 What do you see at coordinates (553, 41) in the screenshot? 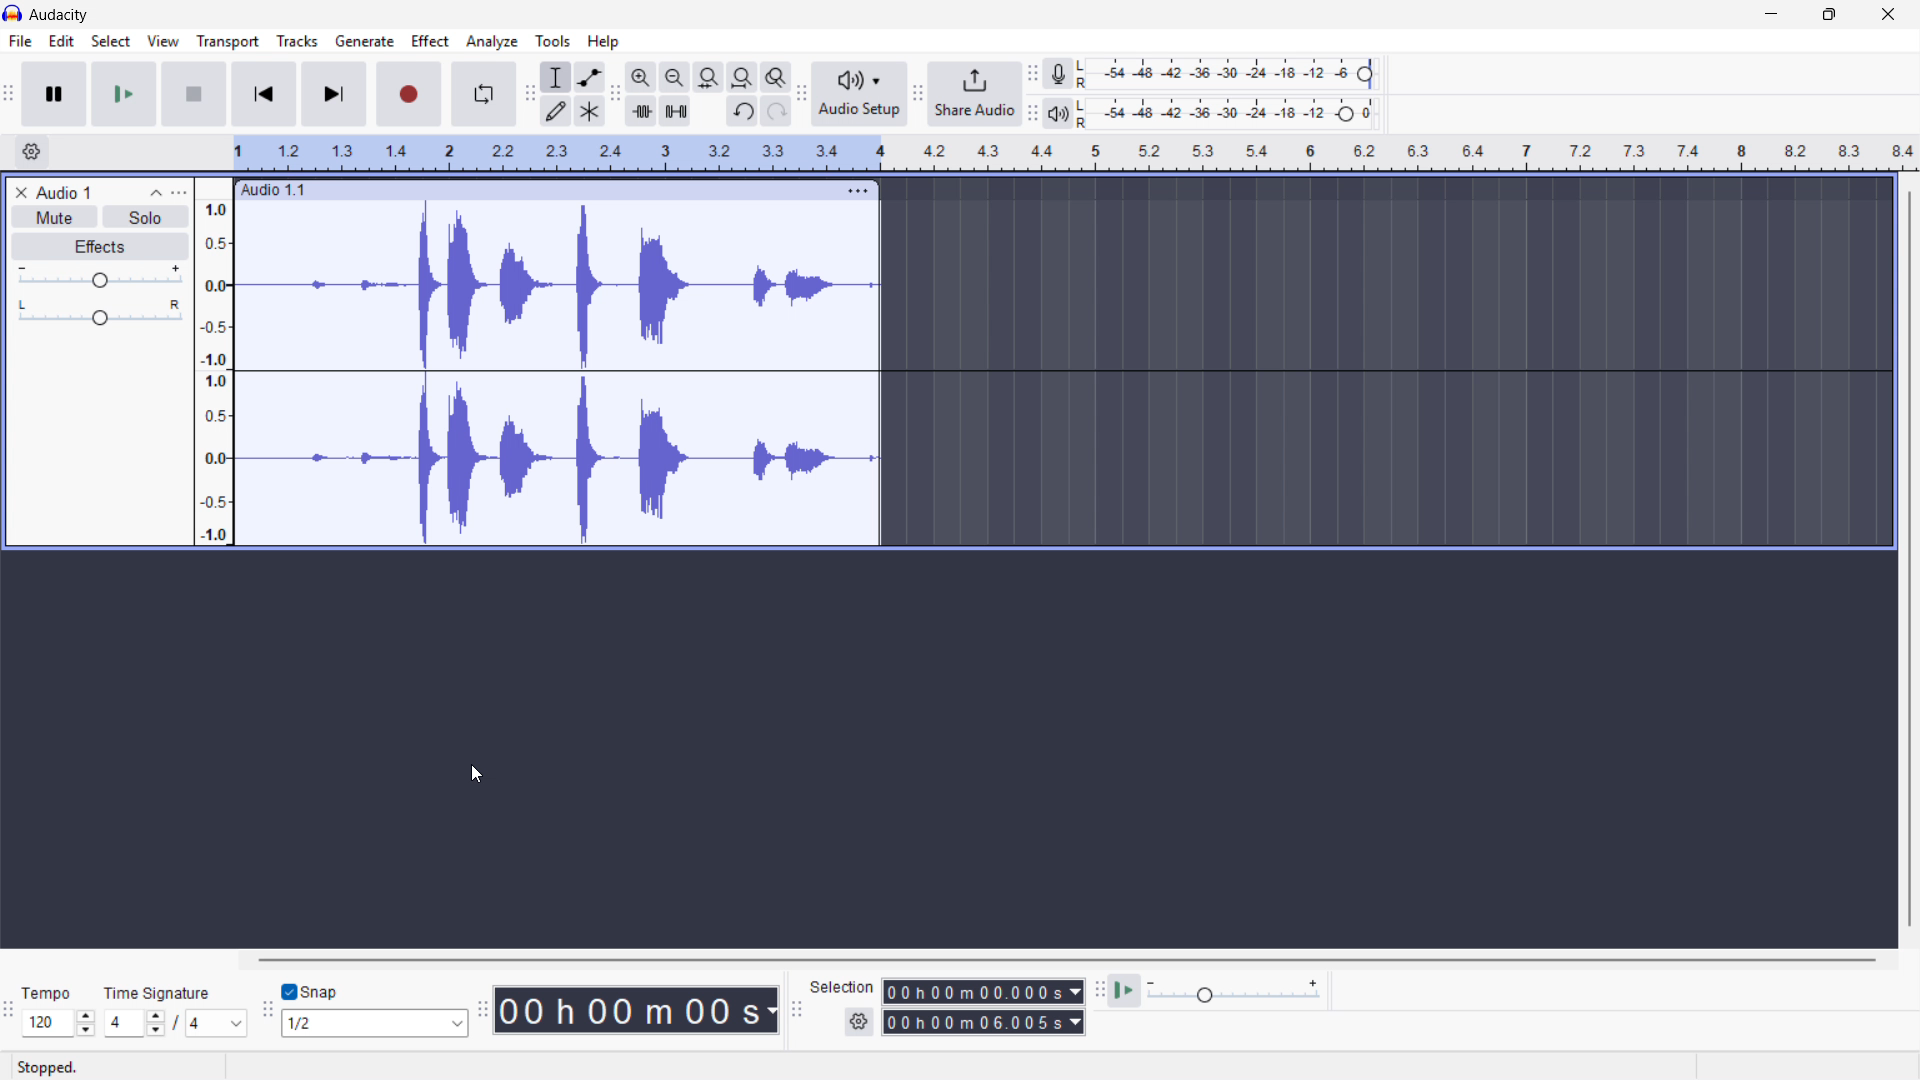
I see `Tools` at bounding box center [553, 41].